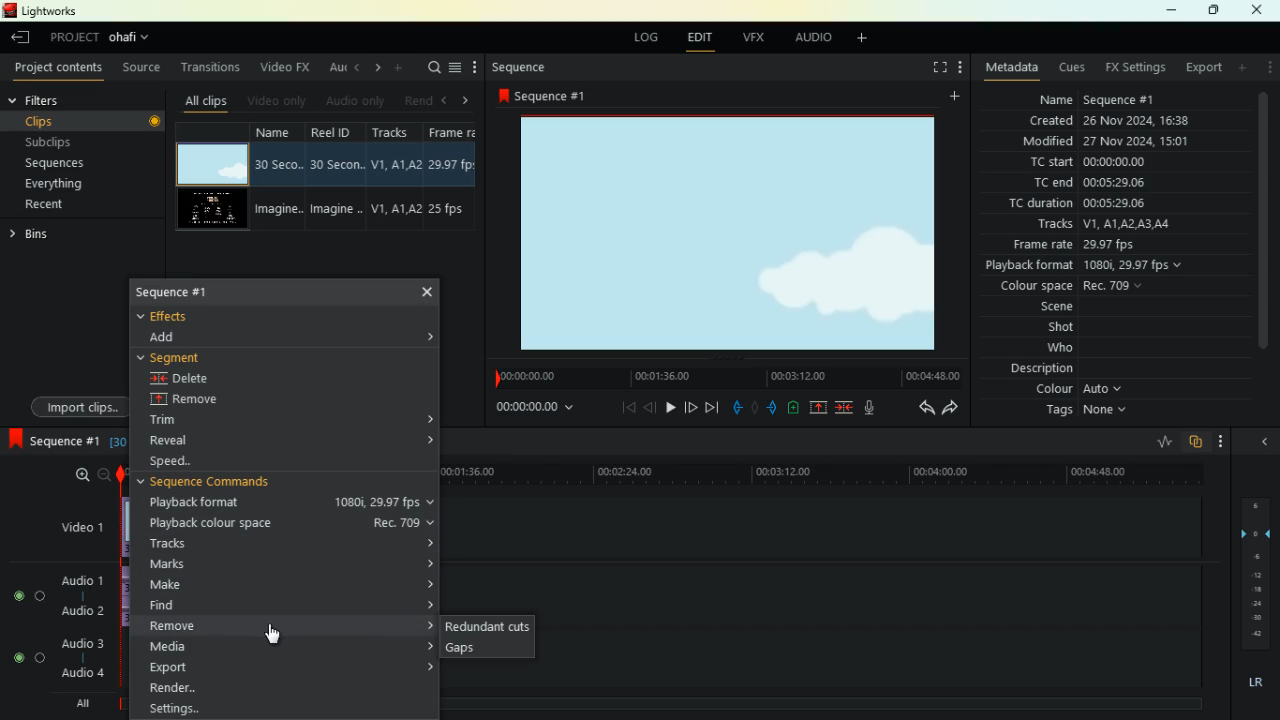  What do you see at coordinates (83, 476) in the screenshot?
I see `zoom` at bounding box center [83, 476].